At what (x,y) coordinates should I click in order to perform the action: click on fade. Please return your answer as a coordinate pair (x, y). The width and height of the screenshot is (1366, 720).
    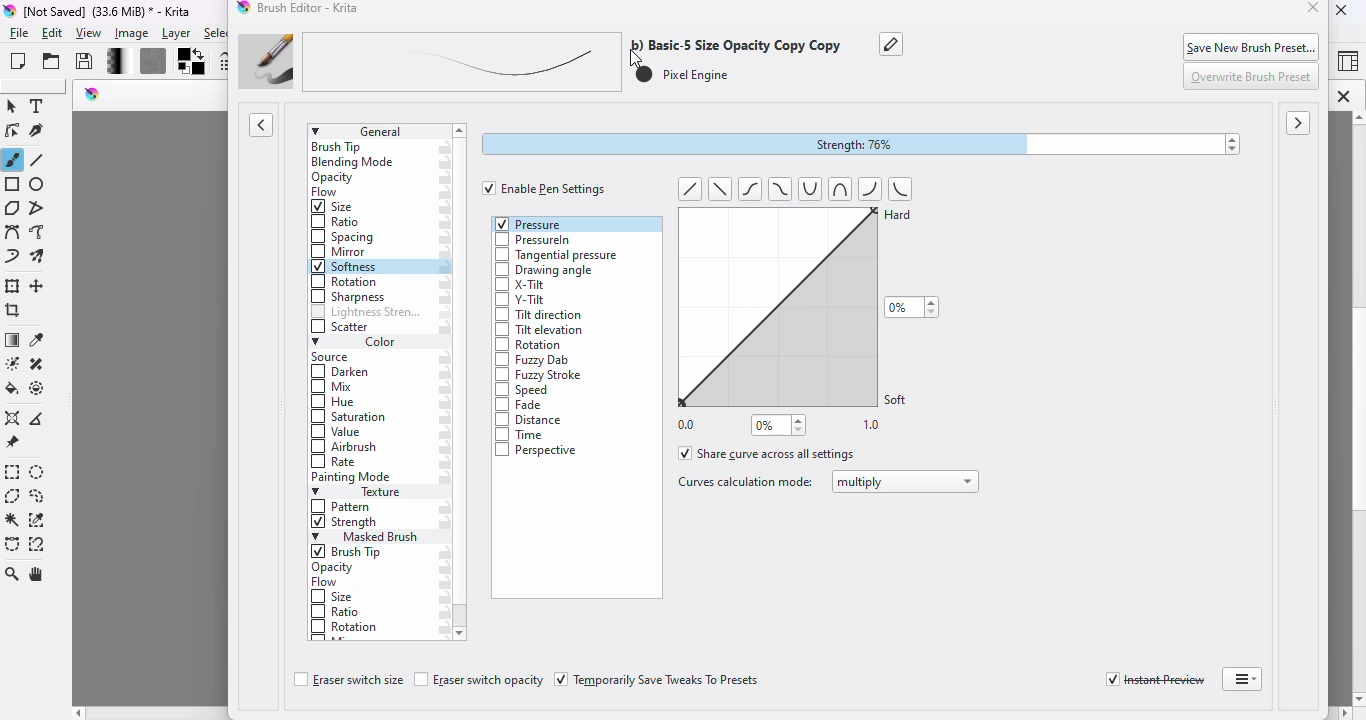
    Looking at the image, I should click on (521, 406).